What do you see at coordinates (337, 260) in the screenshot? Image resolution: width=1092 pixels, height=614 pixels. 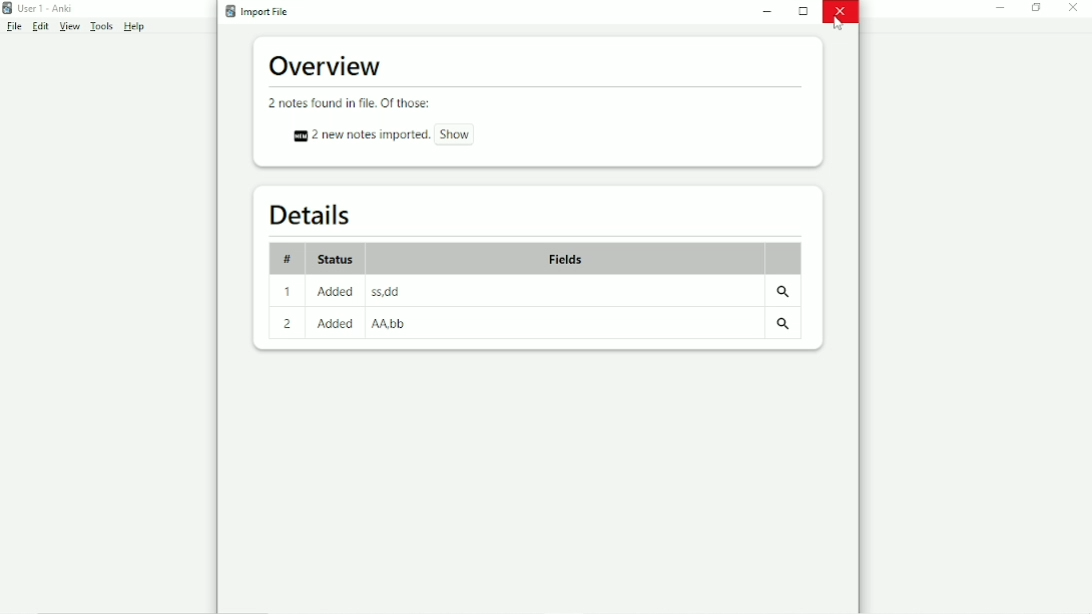 I see `Status` at bounding box center [337, 260].